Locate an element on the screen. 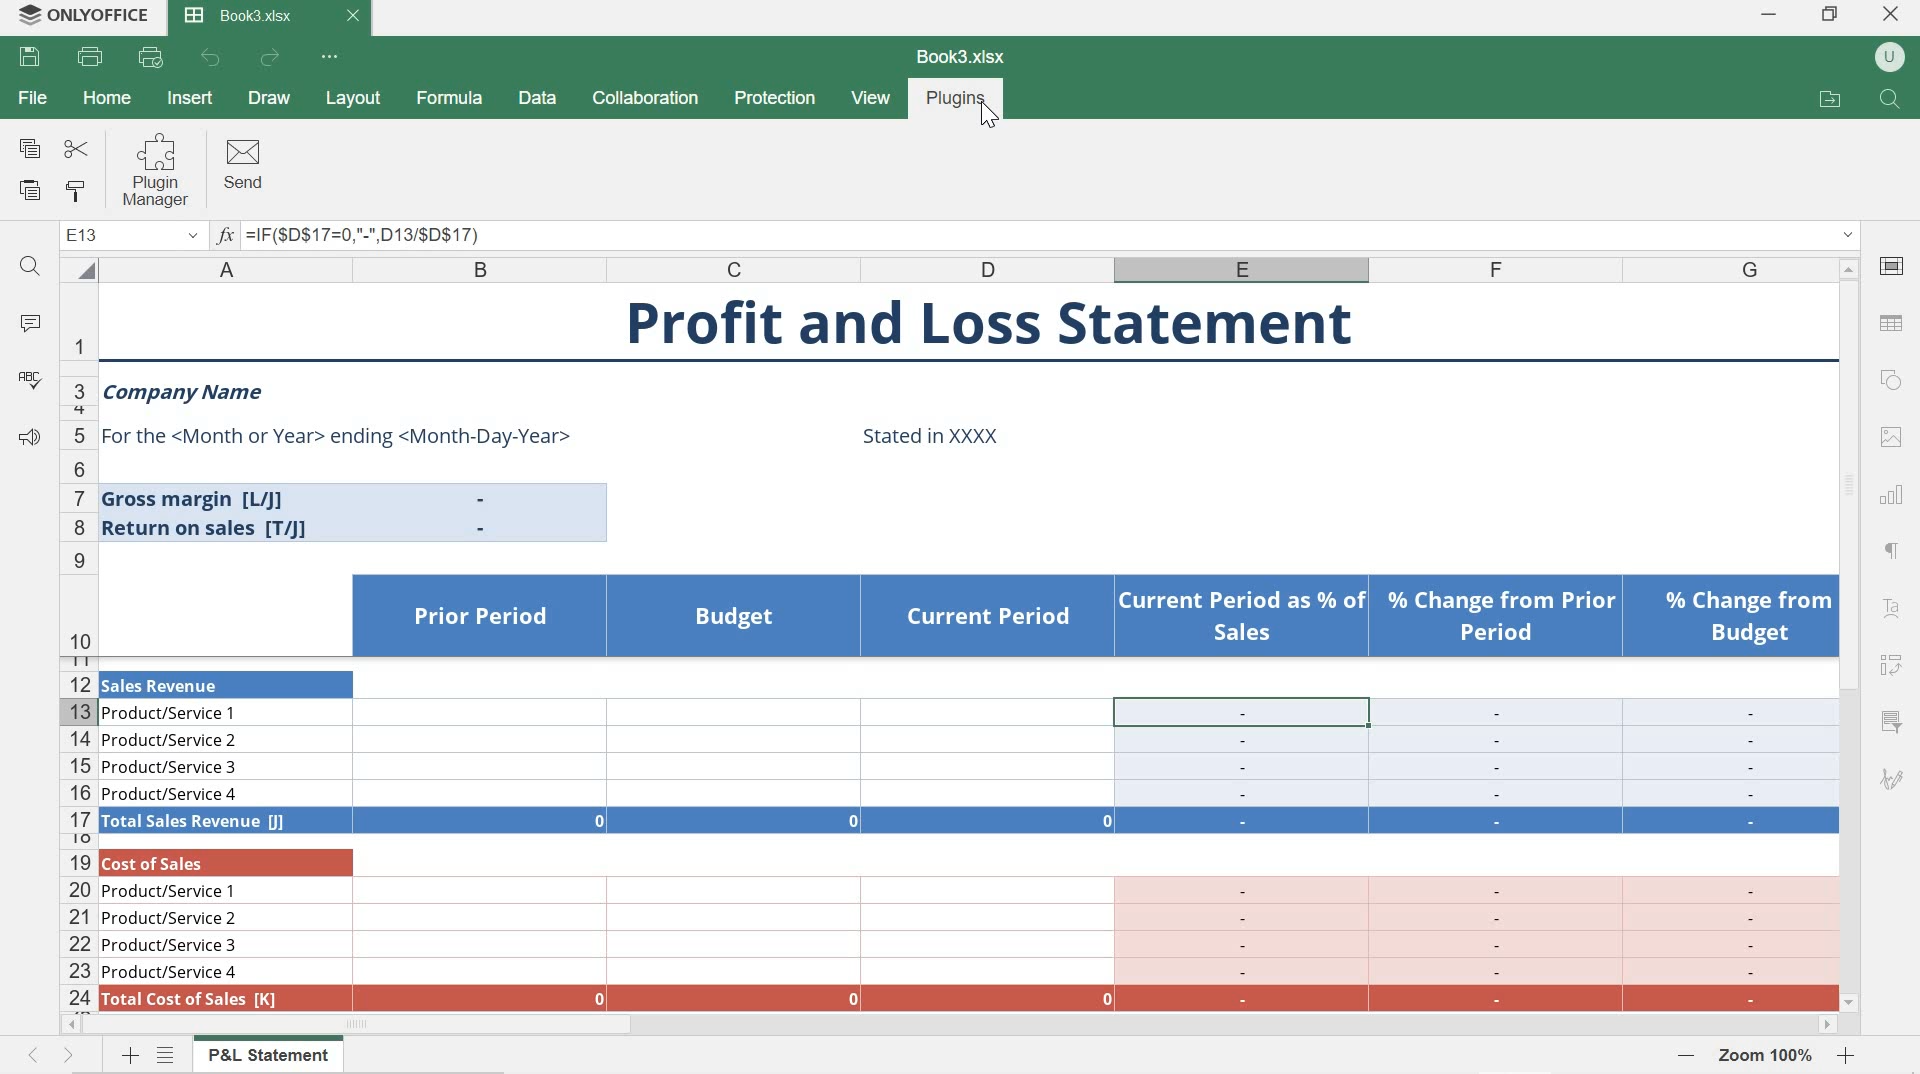 This screenshot has width=1920, height=1074. Total Sales Revenue [J] is located at coordinates (197, 822).